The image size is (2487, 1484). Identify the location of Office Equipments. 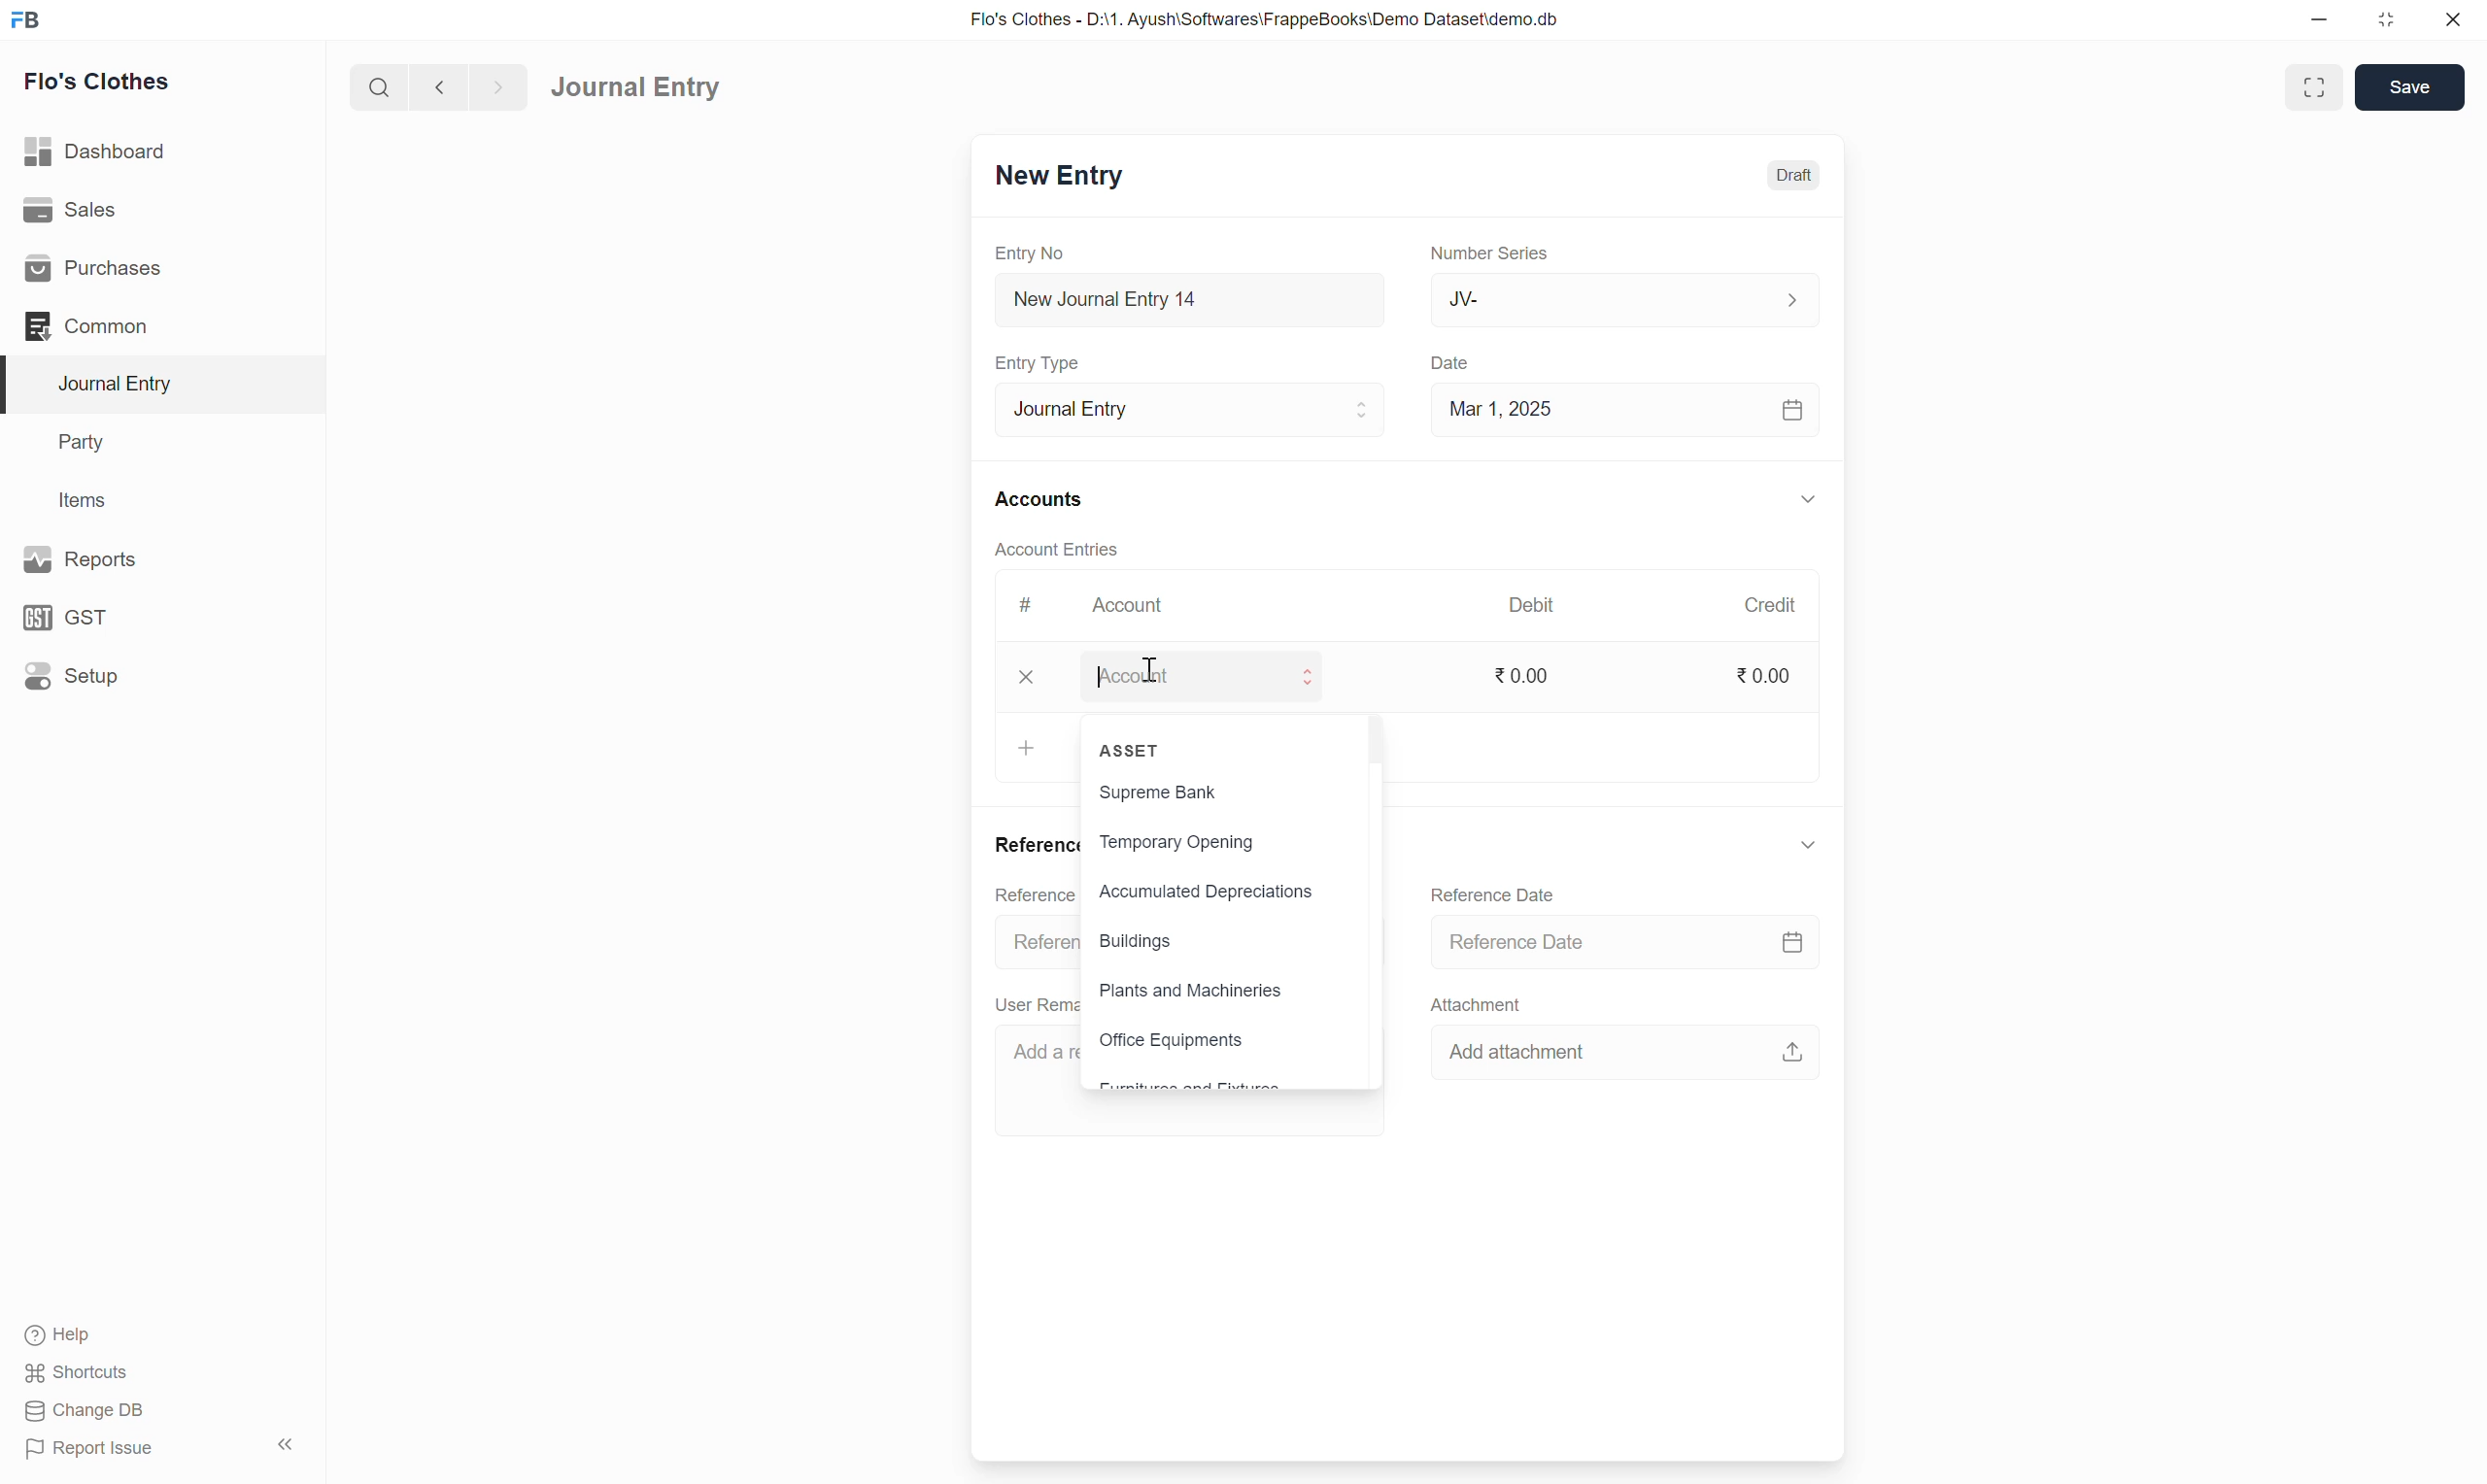
(1171, 1041).